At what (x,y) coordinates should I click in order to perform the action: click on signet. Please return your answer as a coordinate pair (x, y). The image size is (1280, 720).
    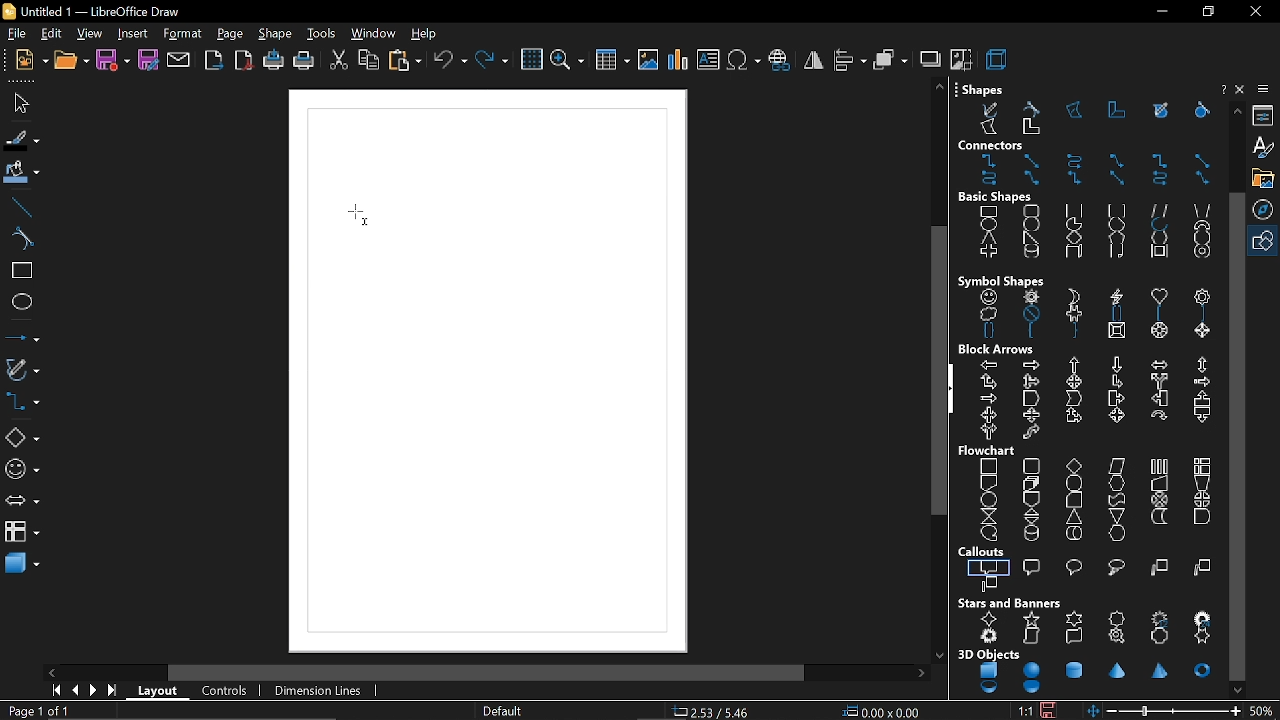
    Looking at the image, I should click on (1119, 638).